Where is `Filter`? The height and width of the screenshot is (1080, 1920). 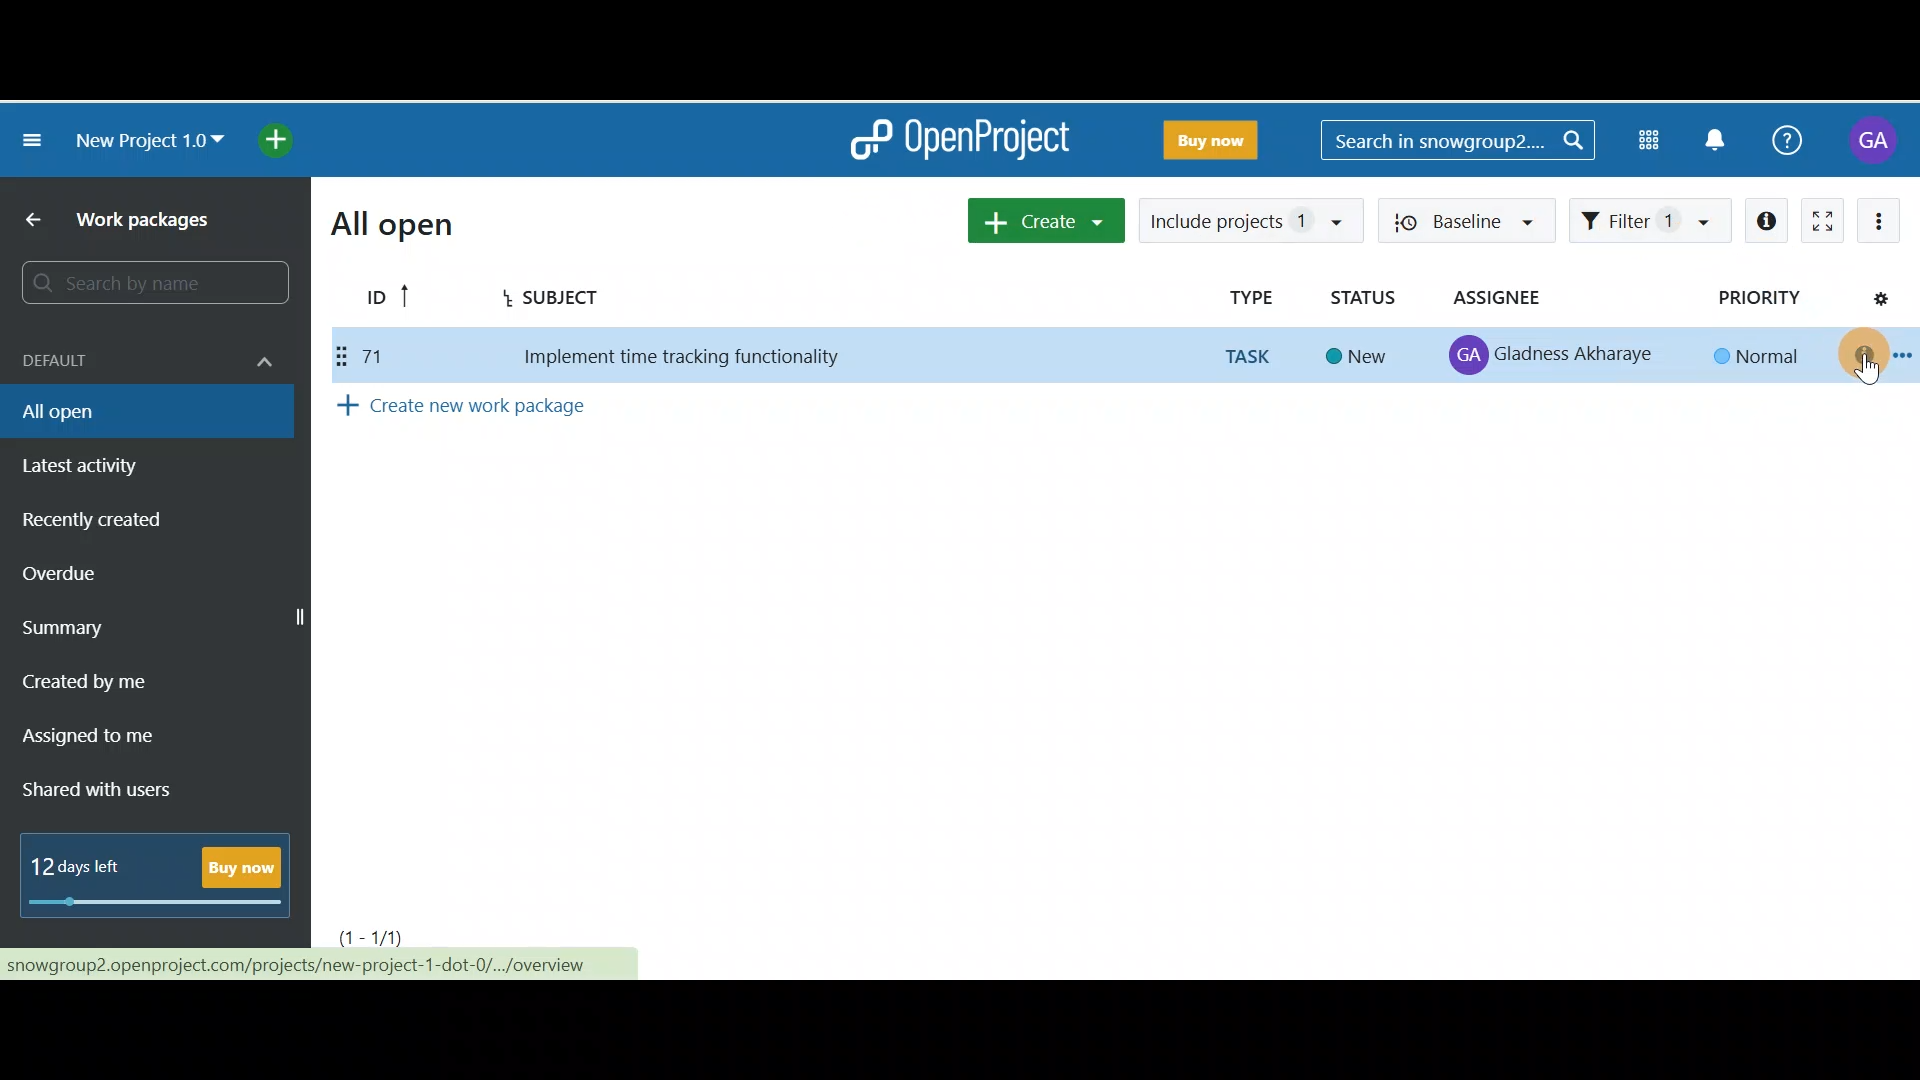
Filter is located at coordinates (1654, 221).